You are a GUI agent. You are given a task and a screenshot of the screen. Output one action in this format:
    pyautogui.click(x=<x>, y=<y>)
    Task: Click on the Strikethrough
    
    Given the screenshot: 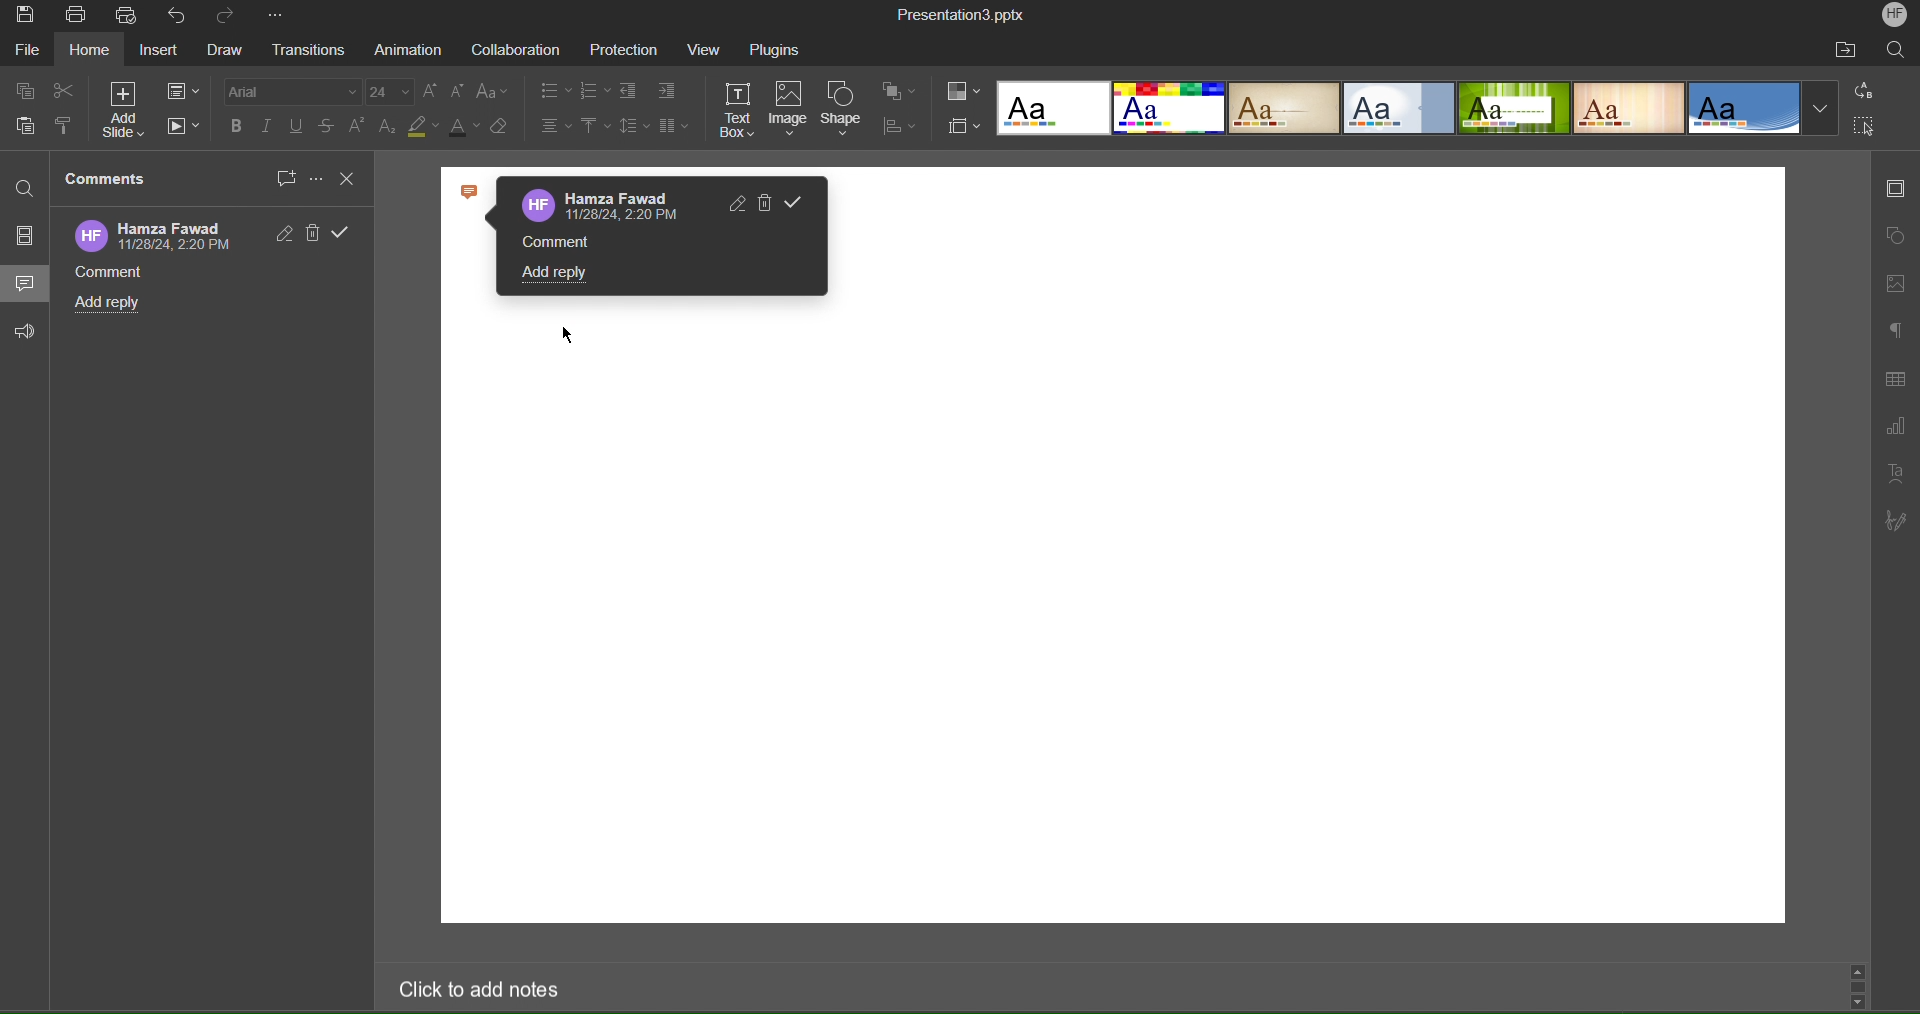 What is the action you would take?
    pyautogui.click(x=328, y=127)
    